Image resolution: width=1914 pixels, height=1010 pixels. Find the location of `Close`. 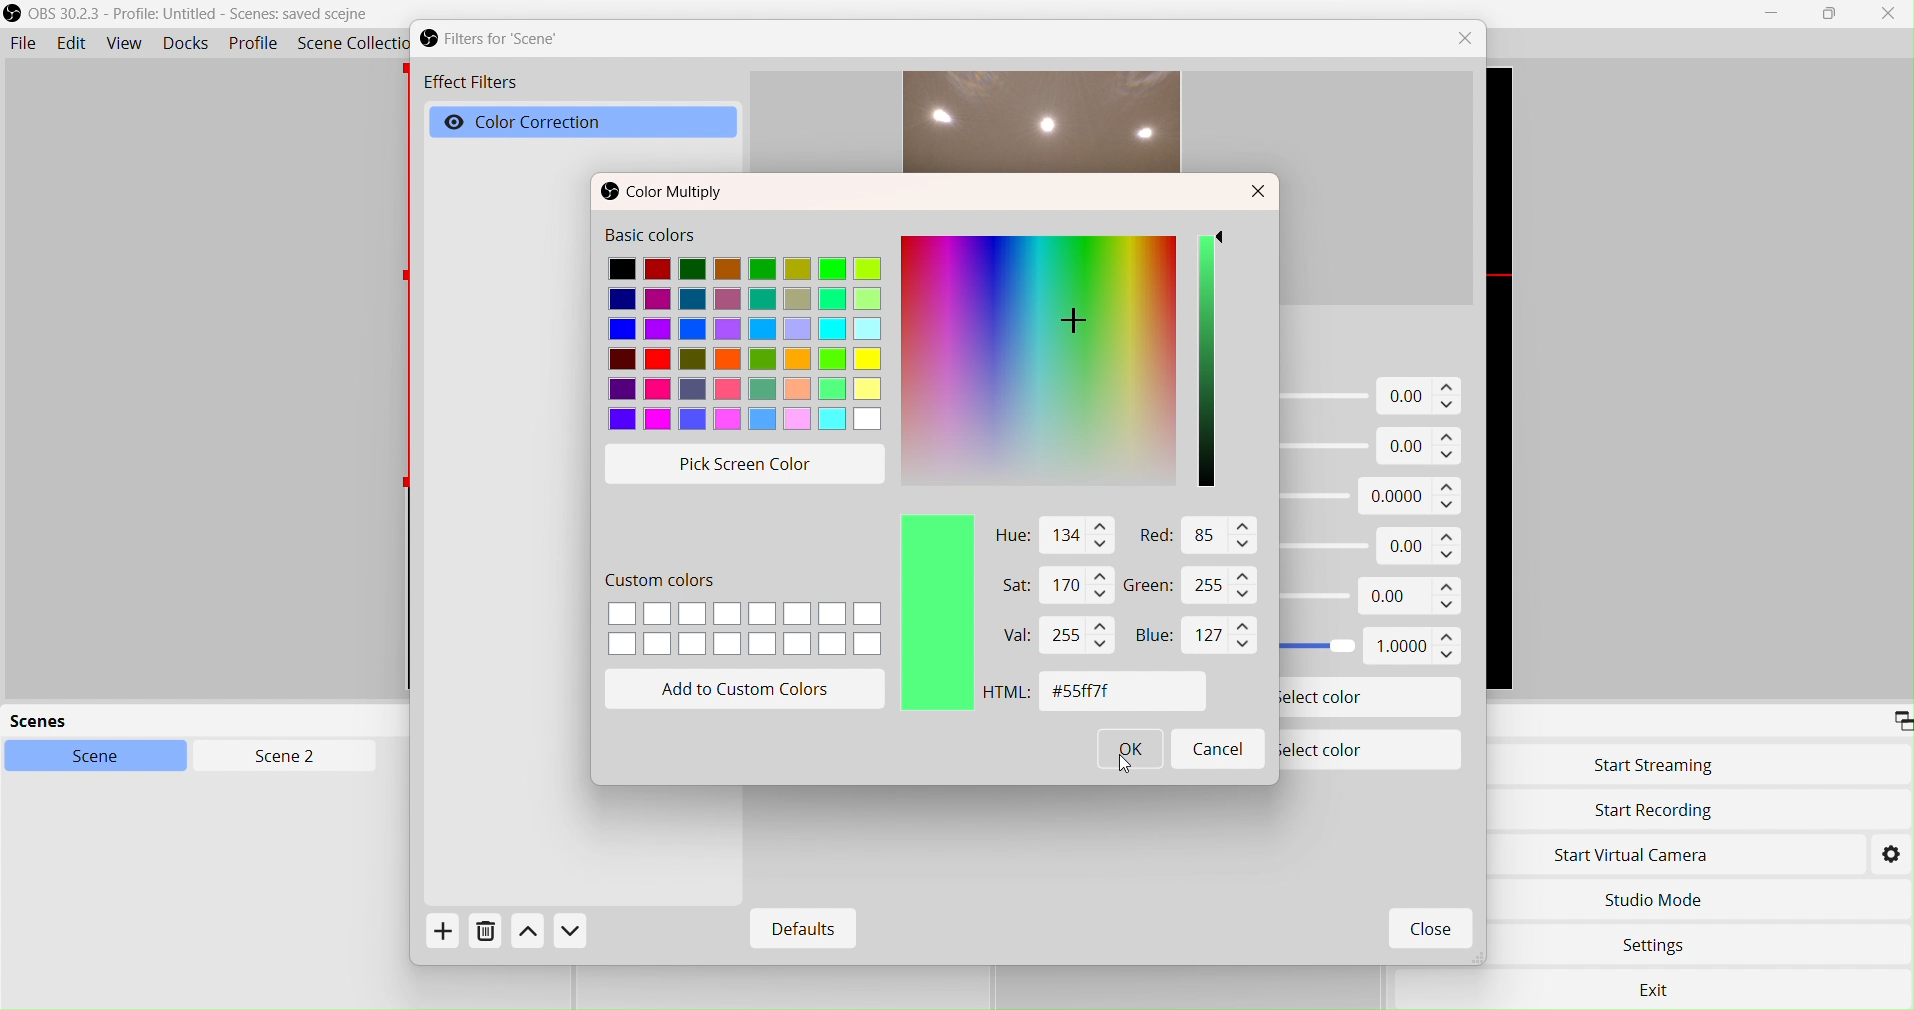

Close is located at coordinates (1470, 39).